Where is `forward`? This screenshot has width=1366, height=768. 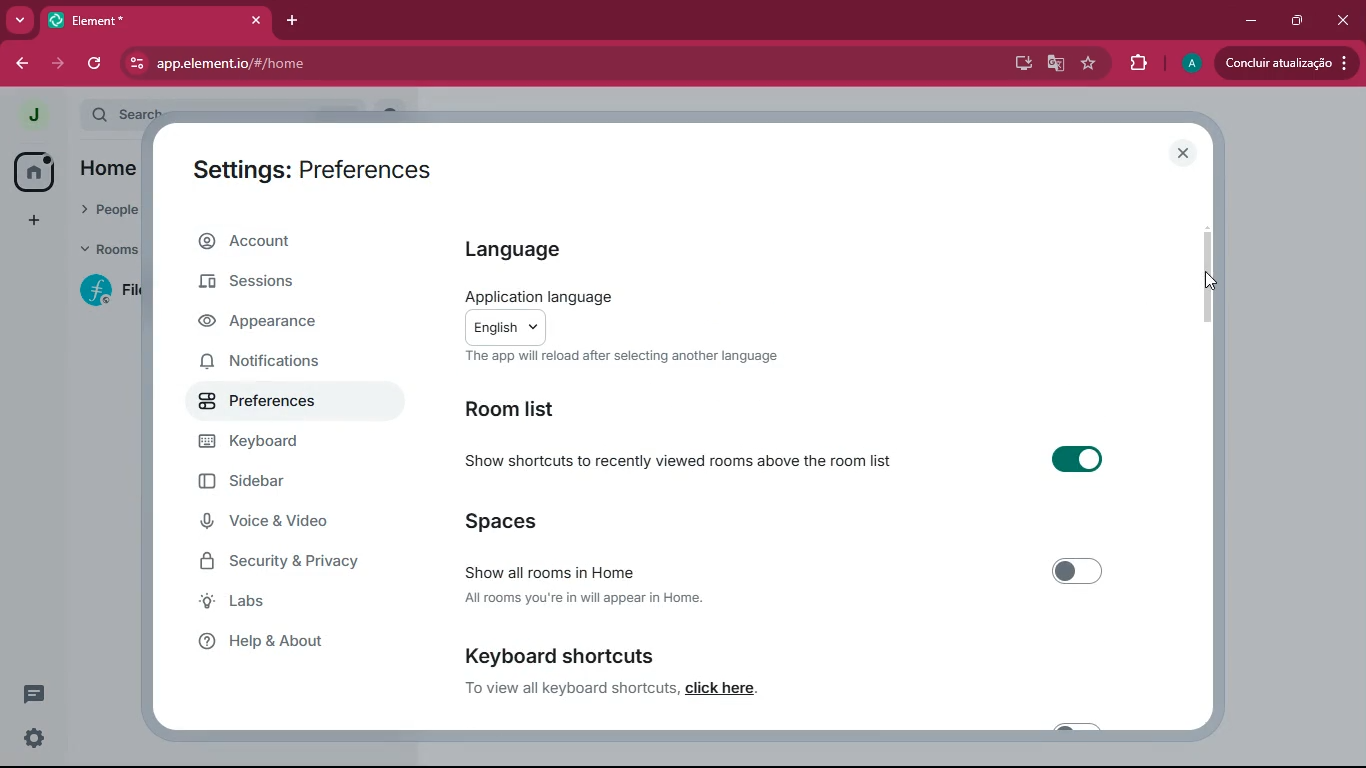
forward is located at coordinates (60, 61).